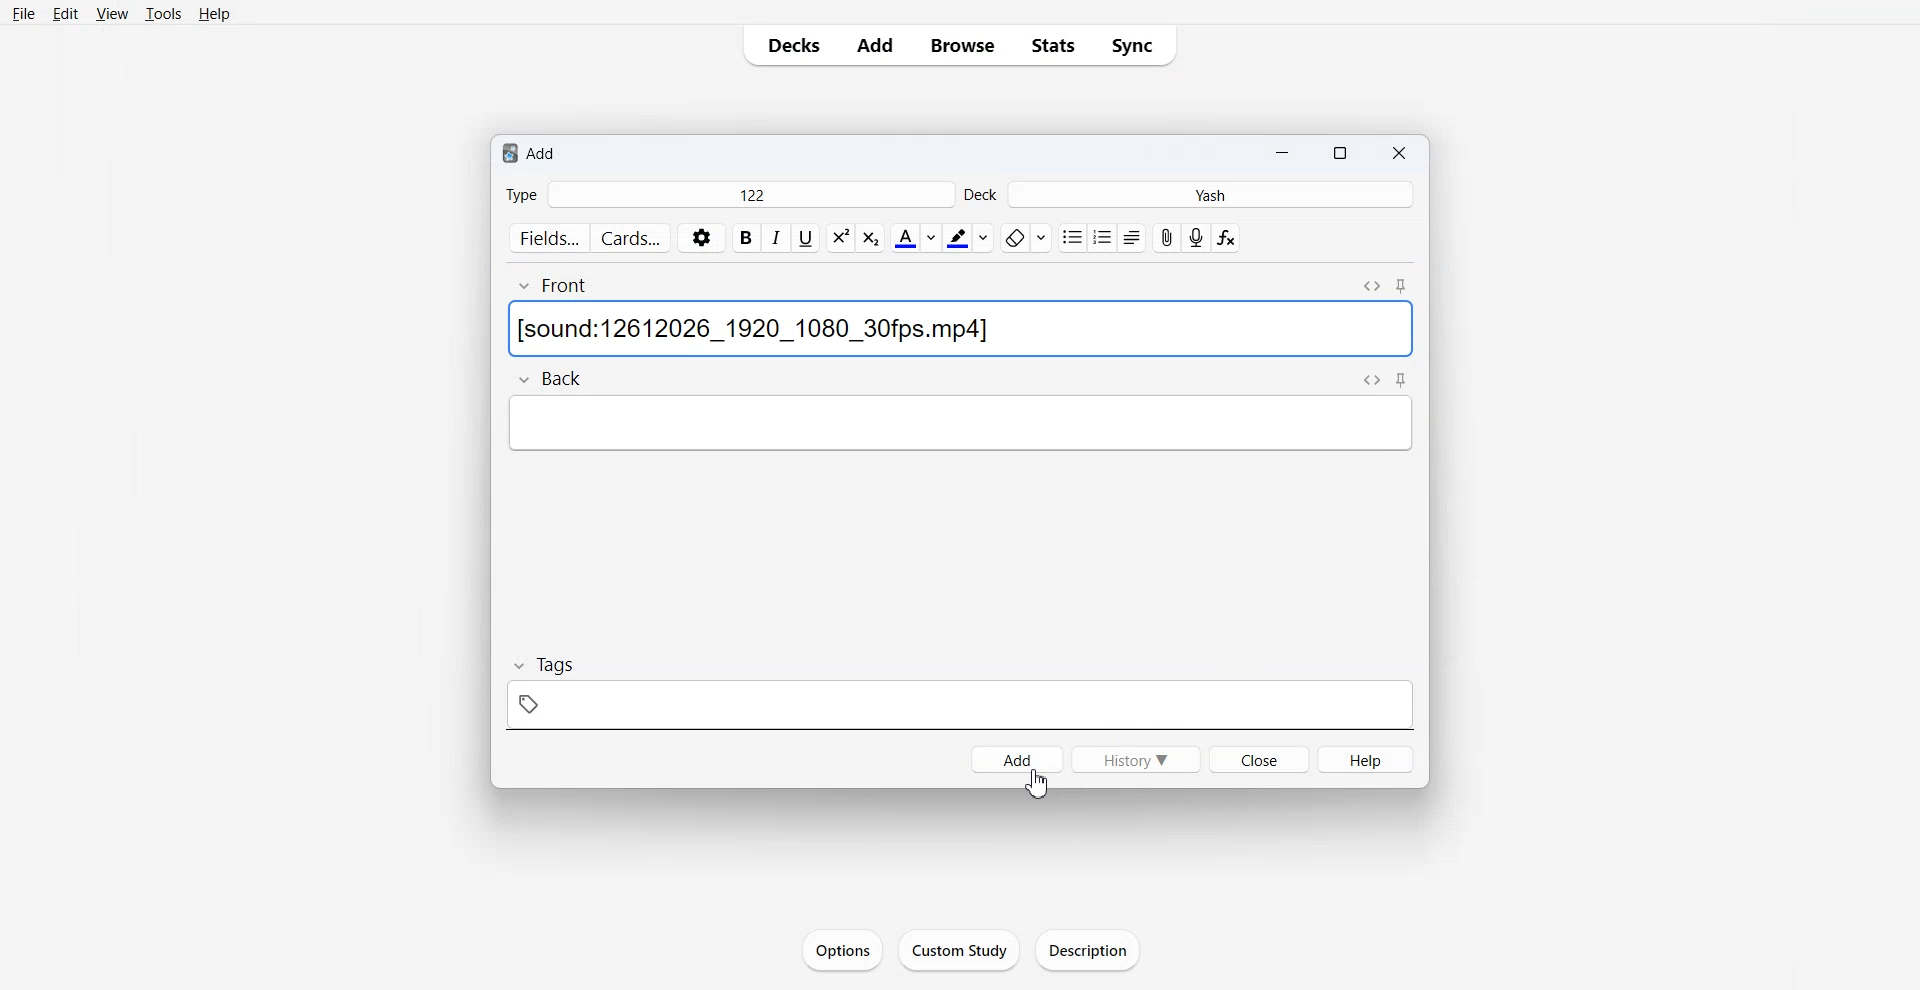  Describe the element at coordinates (1367, 759) in the screenshot. I see `Help` at that location.